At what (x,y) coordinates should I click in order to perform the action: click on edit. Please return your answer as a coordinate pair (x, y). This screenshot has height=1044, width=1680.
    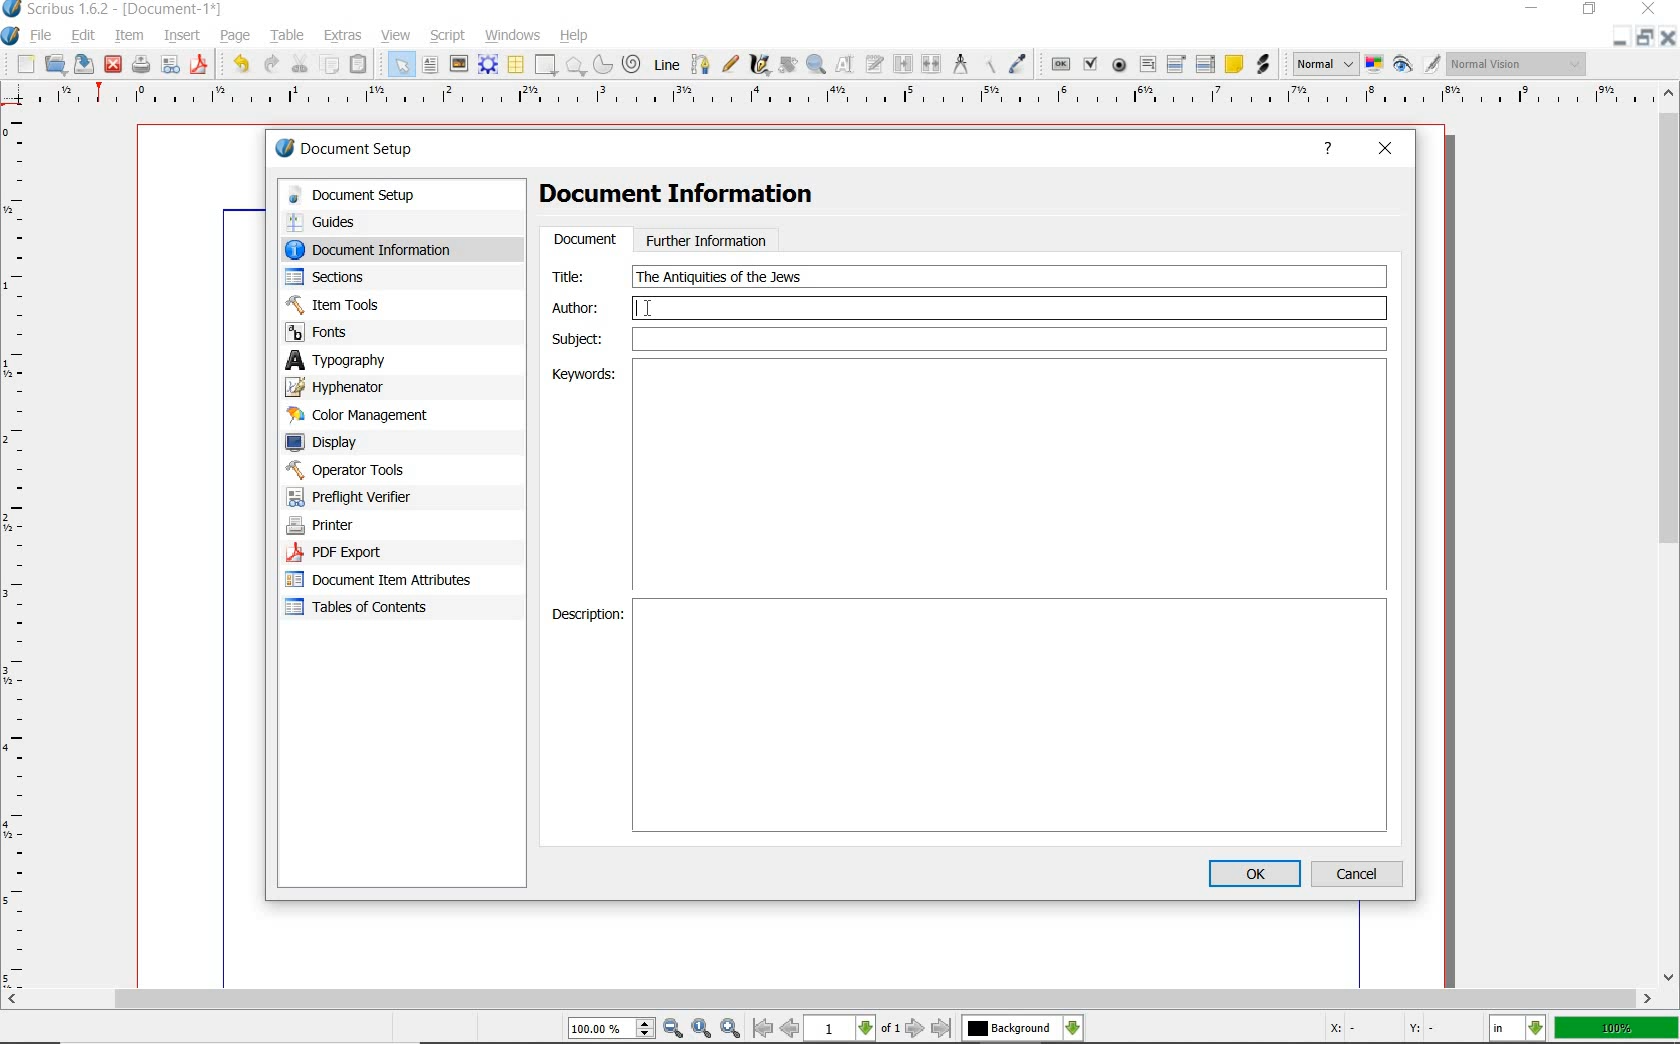
    Looking at the image, I should click on (84, 35).